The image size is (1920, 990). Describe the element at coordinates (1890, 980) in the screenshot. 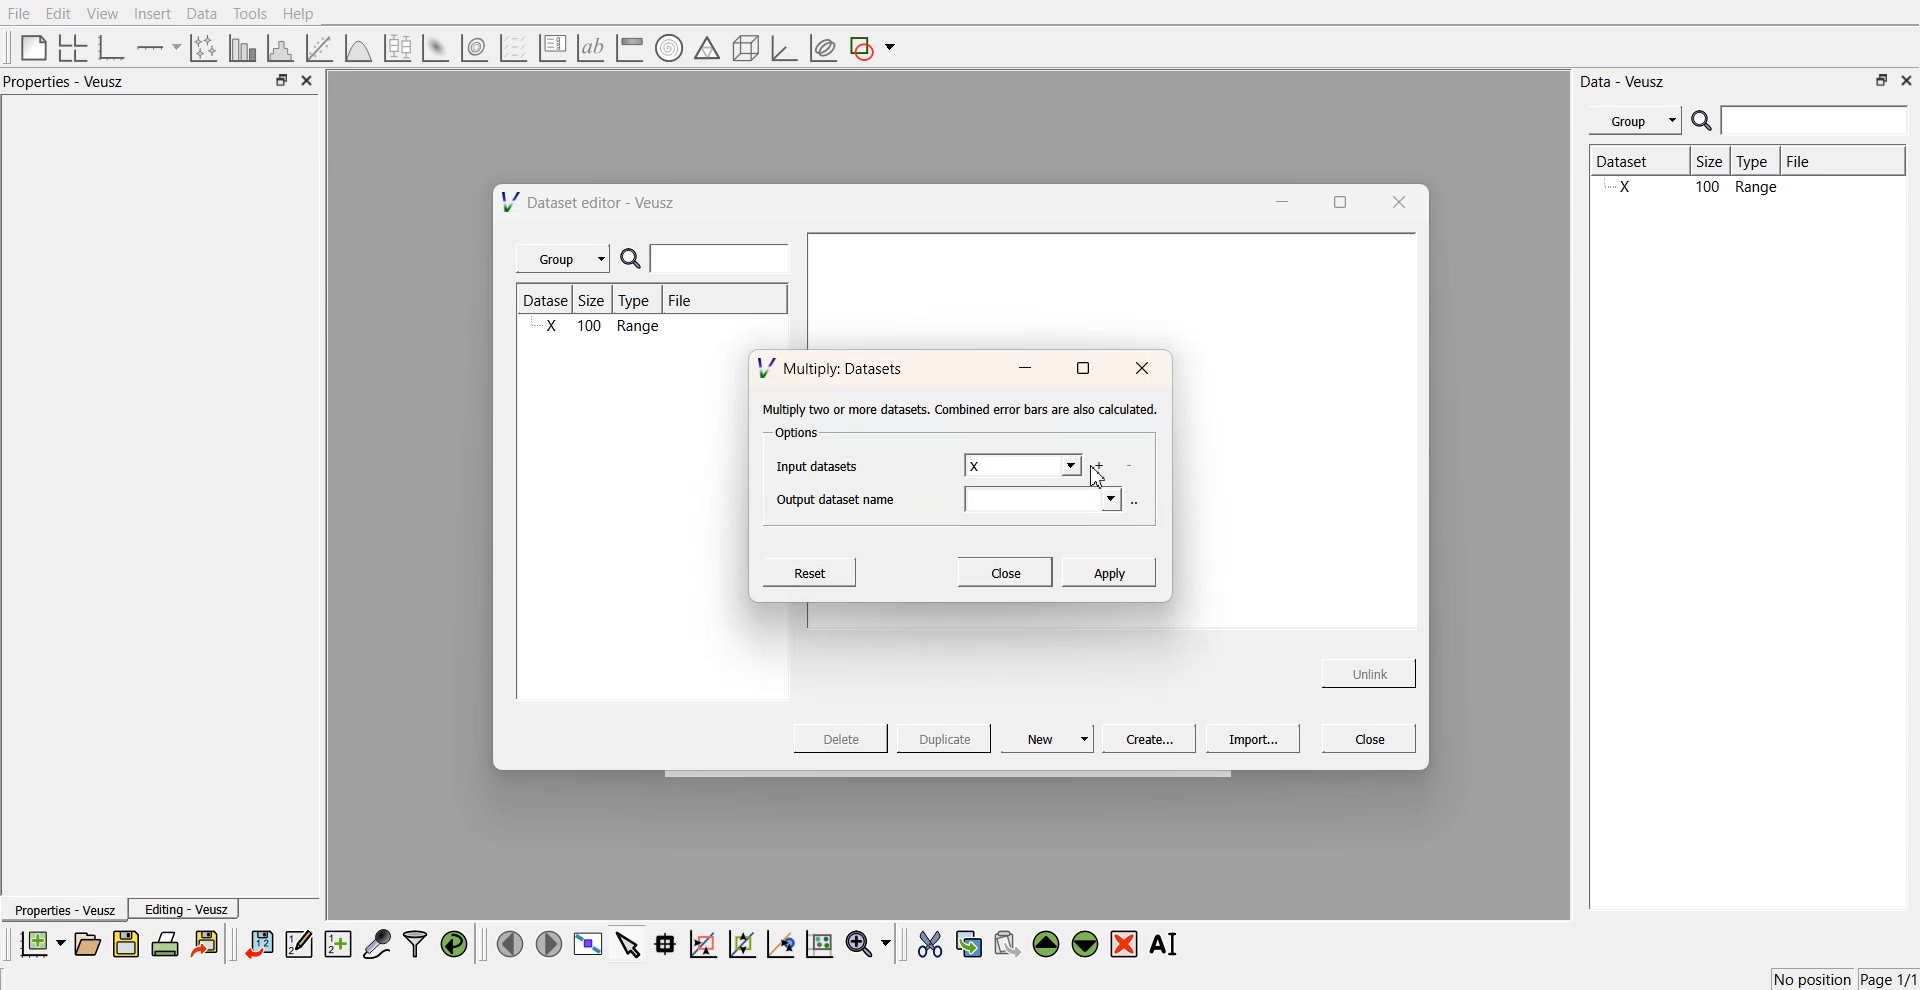

I see `Page 1/1` at that location.